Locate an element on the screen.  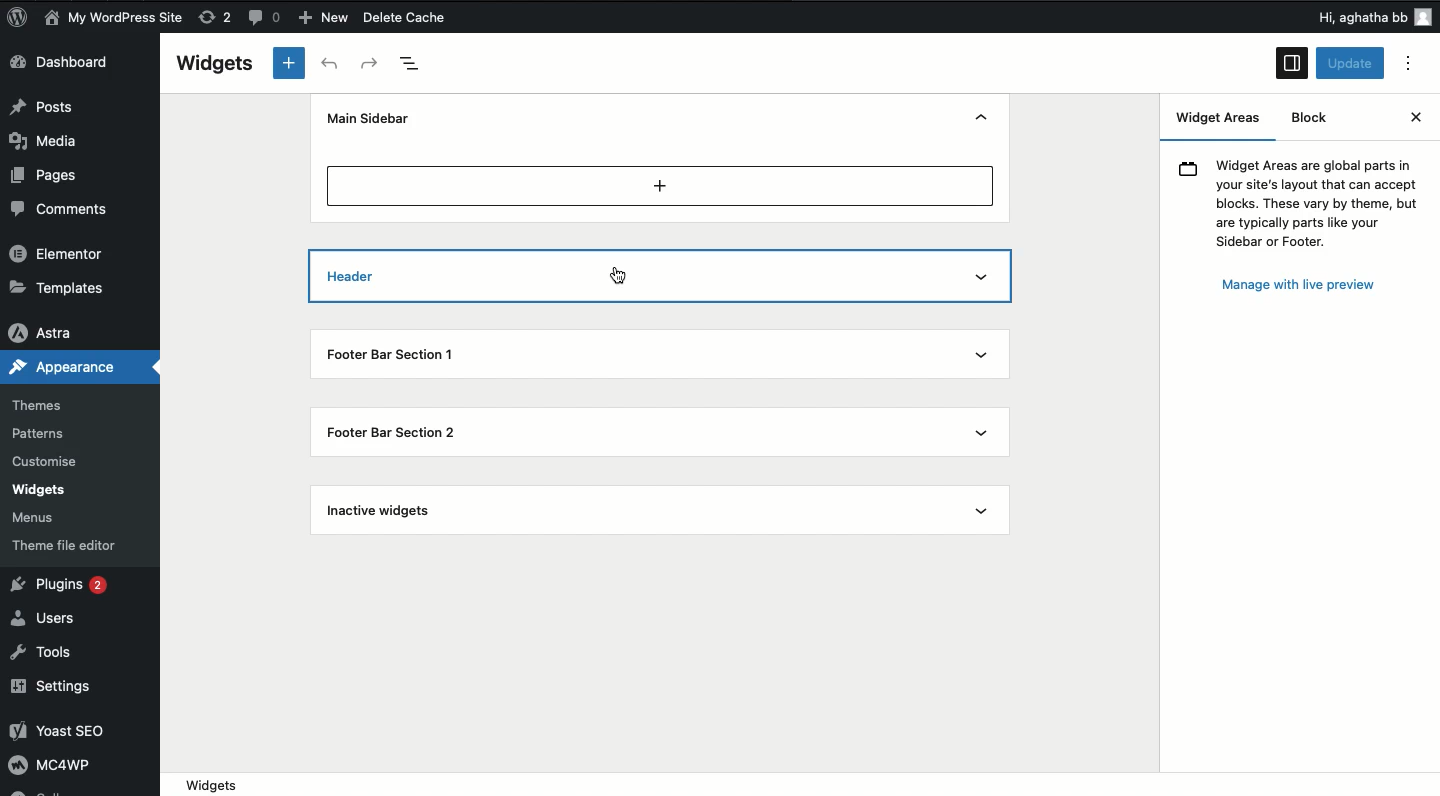
 is located at coordinates (1337, 17).